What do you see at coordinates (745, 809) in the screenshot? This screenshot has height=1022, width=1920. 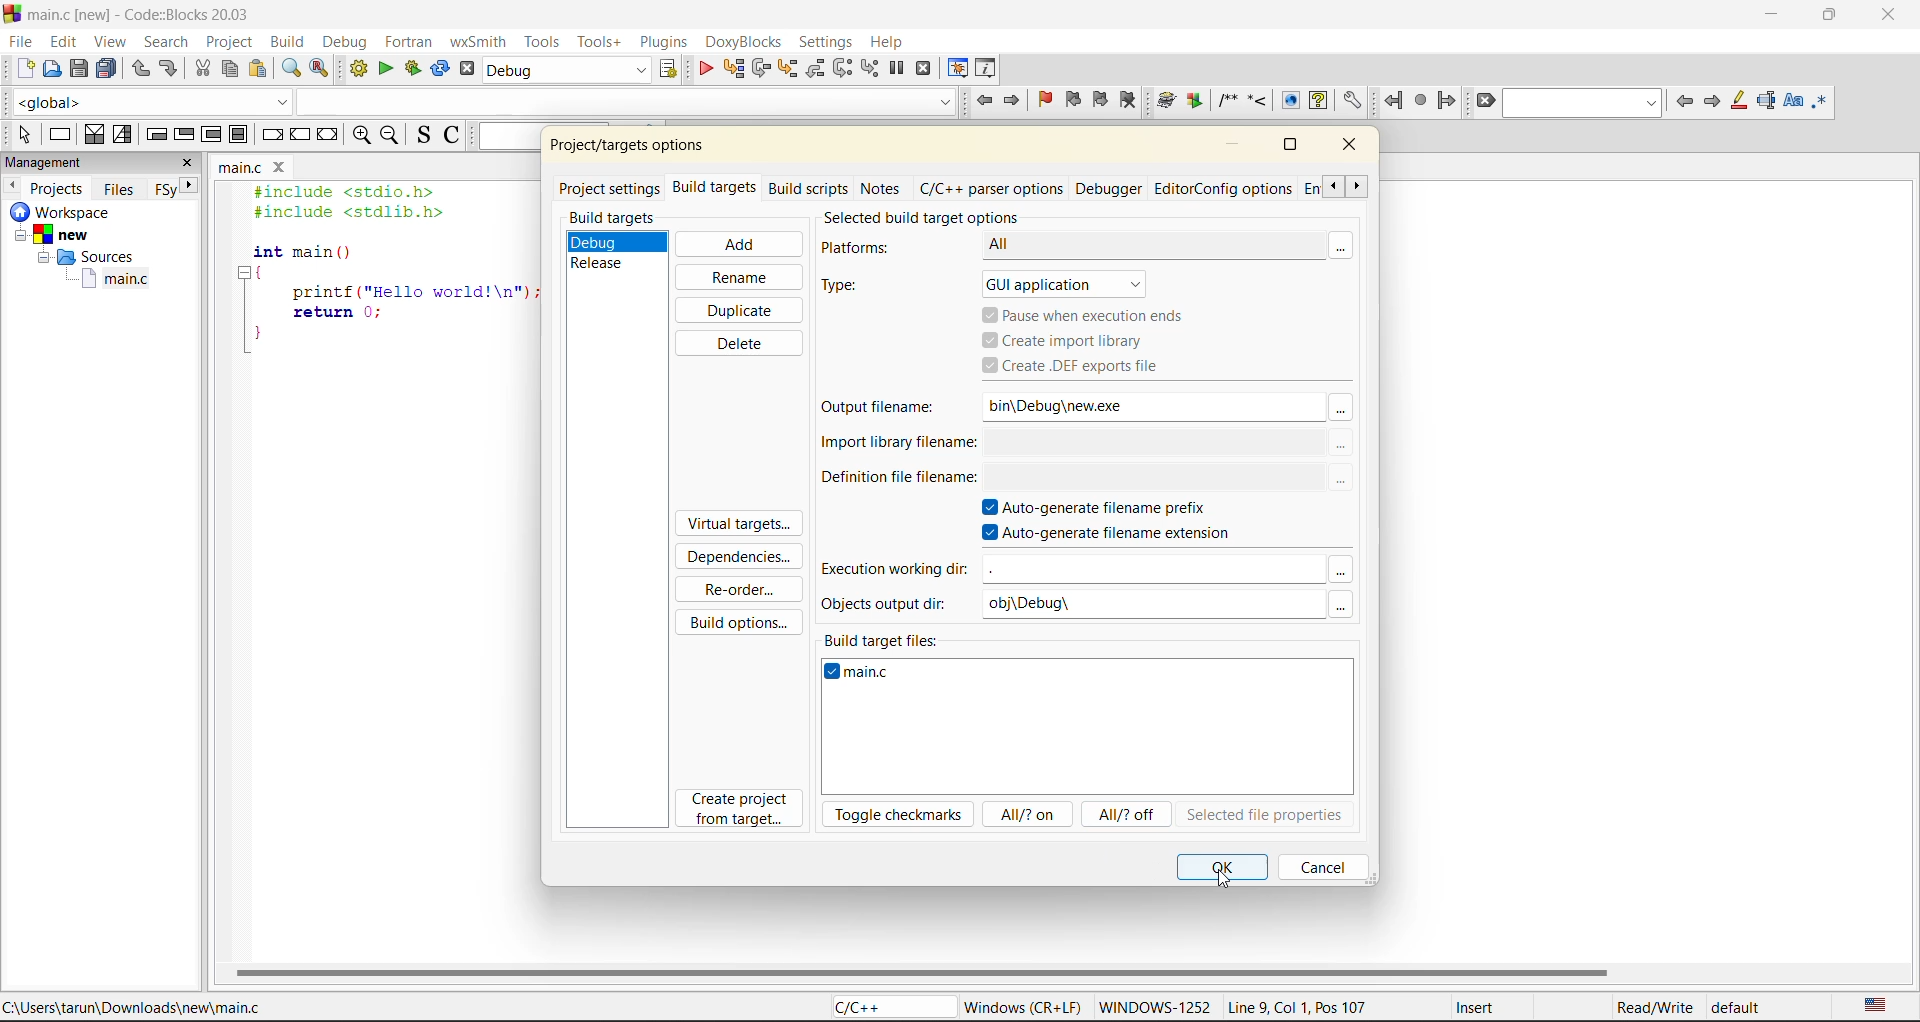 I see `create project from target` at bounding box center [745, 809].